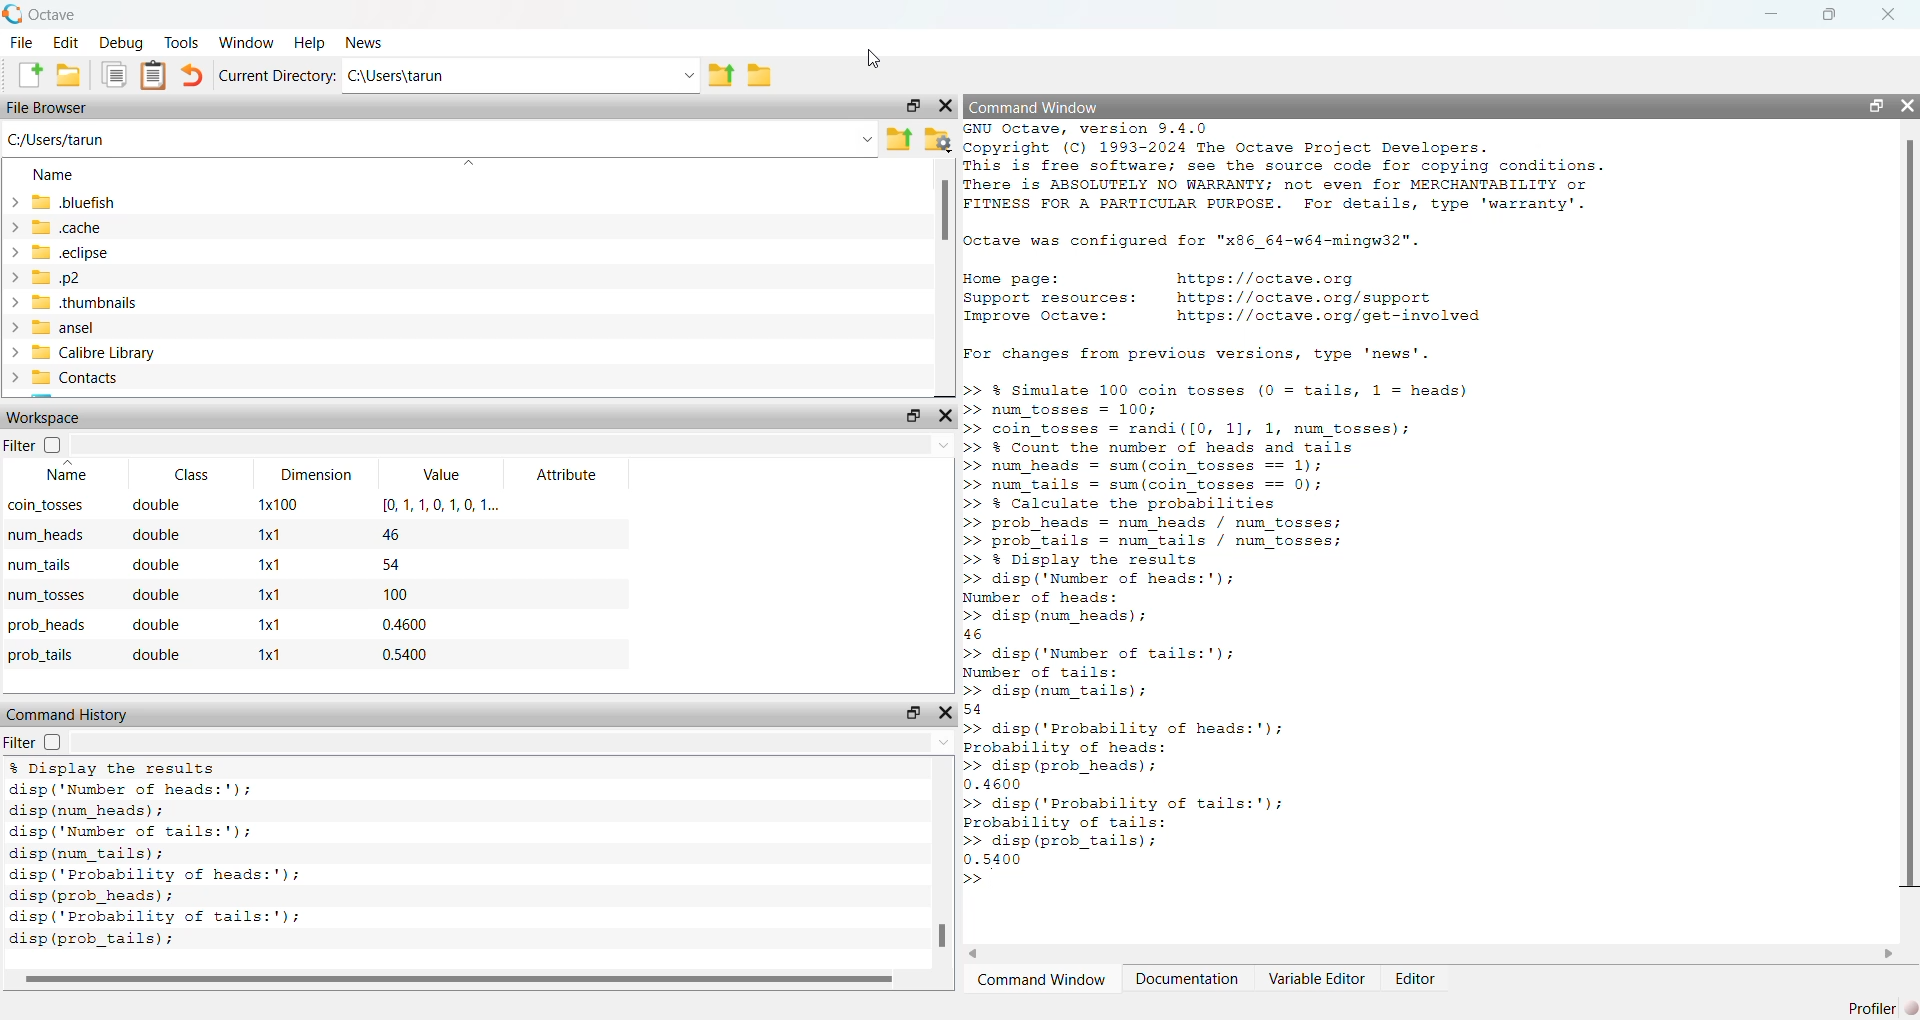  What do you see at coordinates (946, 415) in the screenshot?
I see `close` at bounding box center [946, 415].